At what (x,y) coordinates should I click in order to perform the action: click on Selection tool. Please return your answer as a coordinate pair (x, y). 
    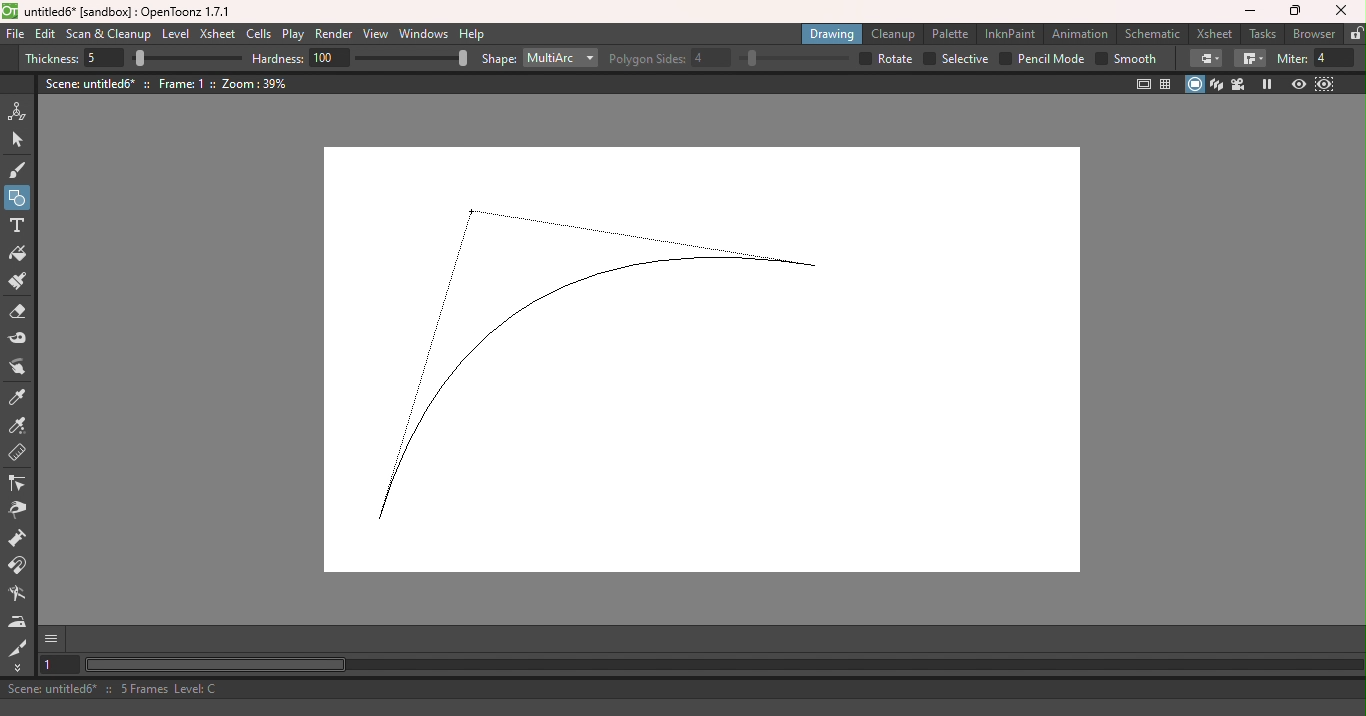
    Looking at the image, I should click on (23, 141).